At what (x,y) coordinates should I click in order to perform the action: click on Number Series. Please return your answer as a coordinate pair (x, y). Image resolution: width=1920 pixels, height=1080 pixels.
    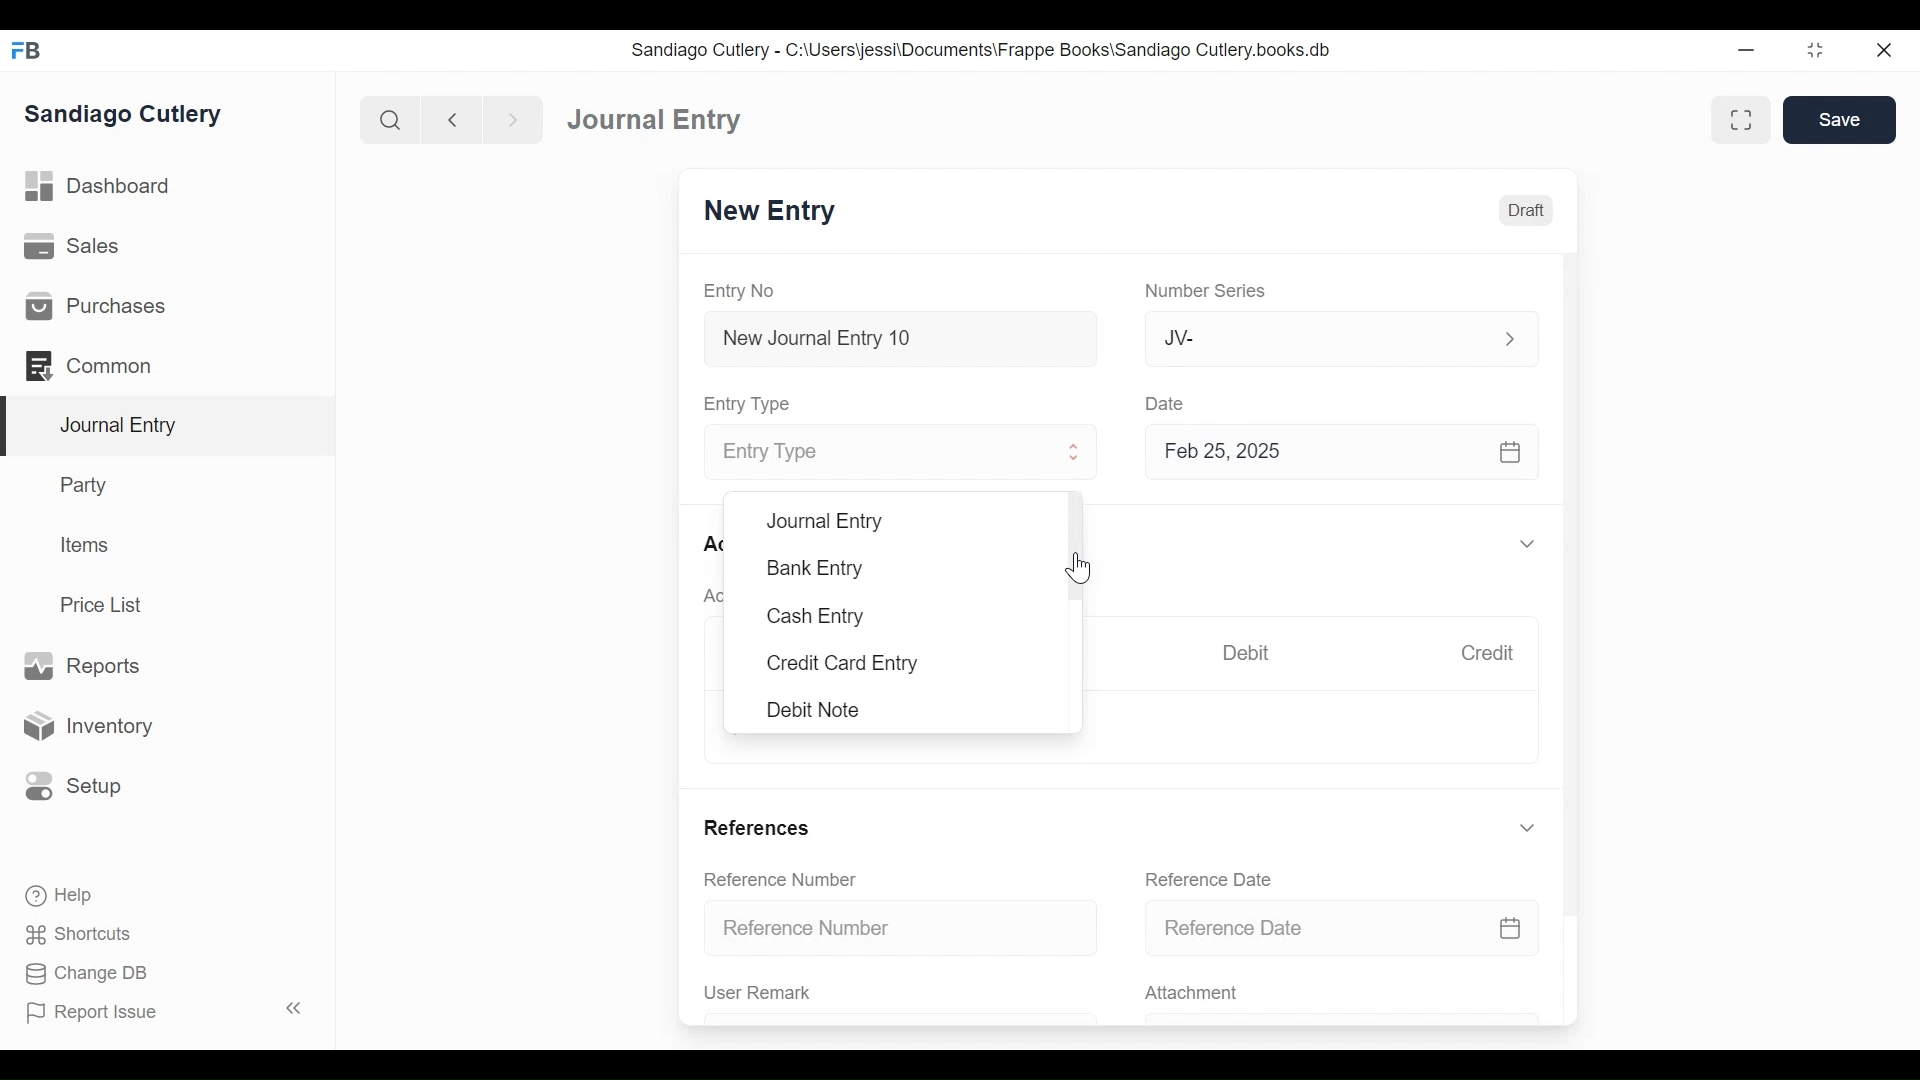
    Looking at the image, I should click on (1209, 292).